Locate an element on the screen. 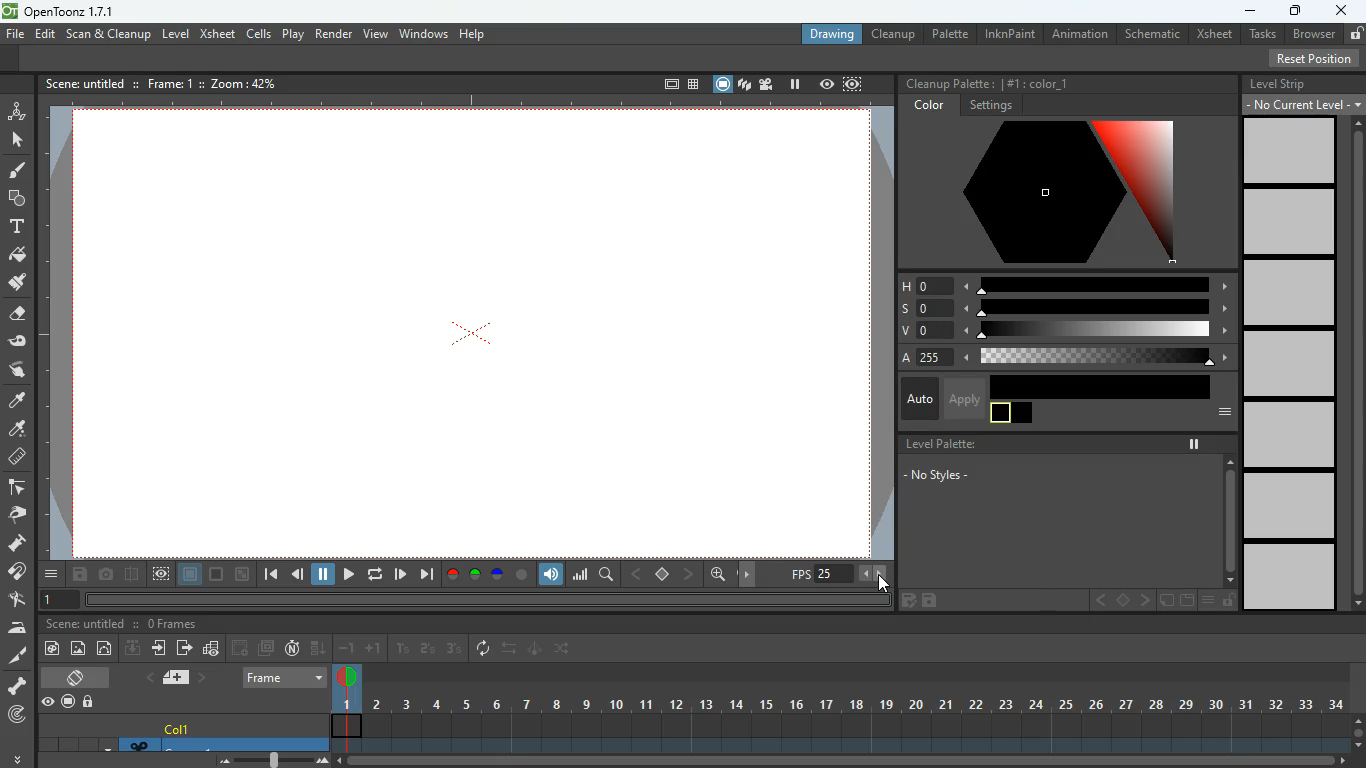 The width and height of the screenshot is (1366, 768). scene title is located at coordinates (85, 85).